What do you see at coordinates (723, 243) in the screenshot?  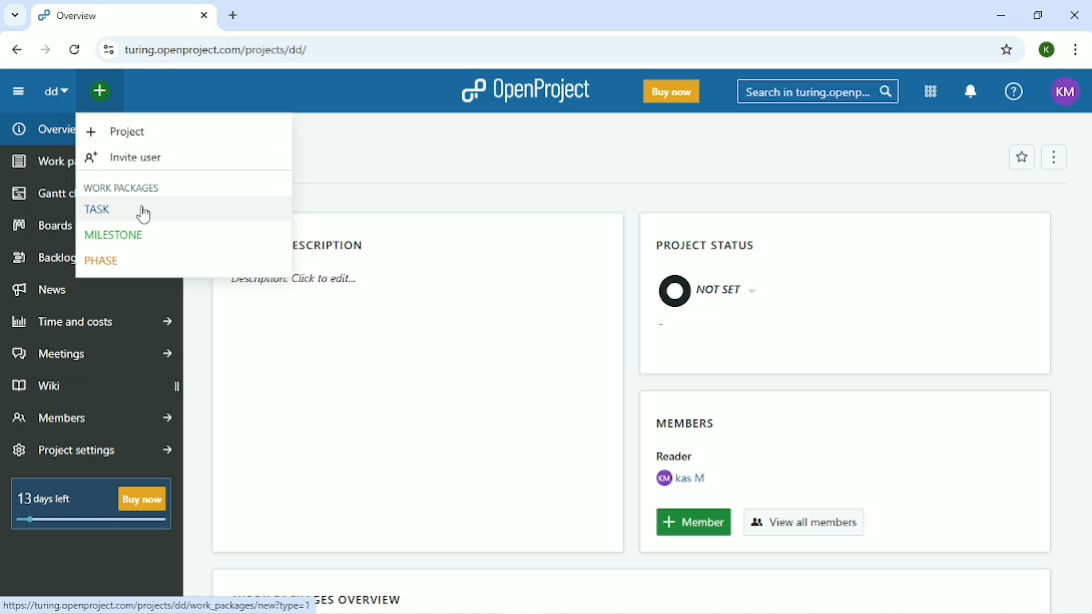 I see `Project status` at bounding box center [723, 243].